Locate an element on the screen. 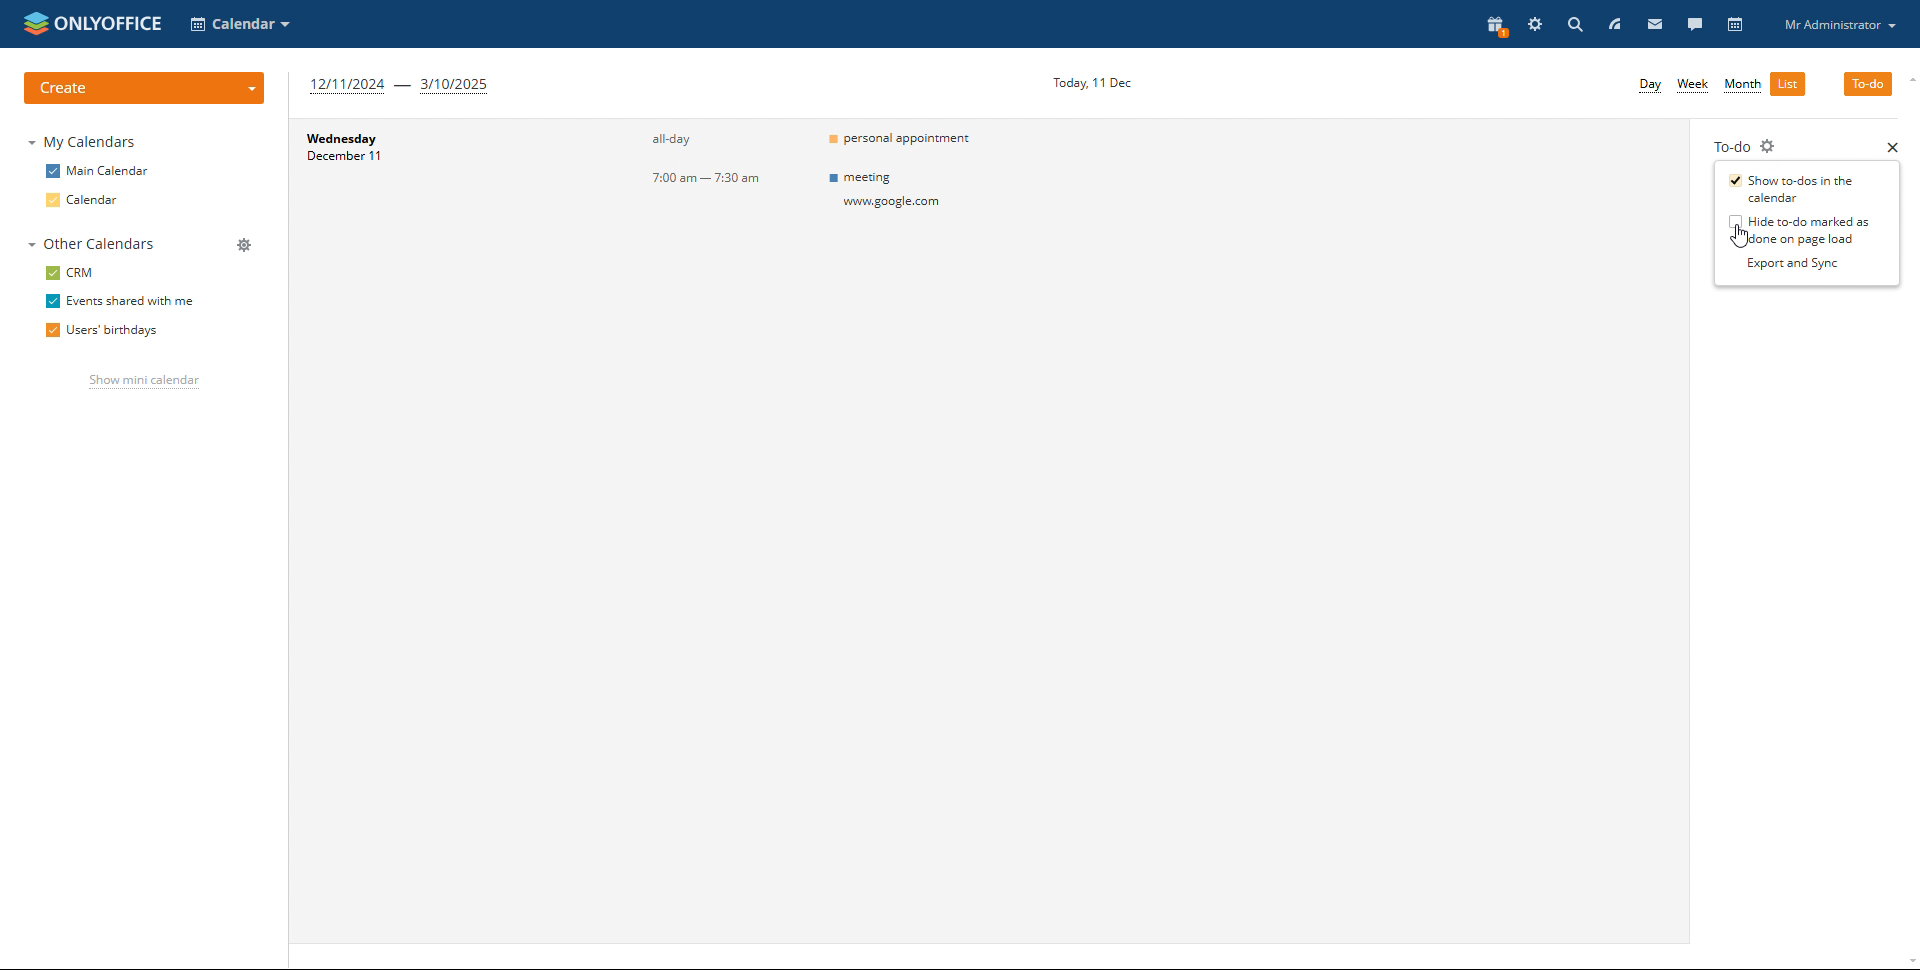  calendar is located at coordinates (82, 200).